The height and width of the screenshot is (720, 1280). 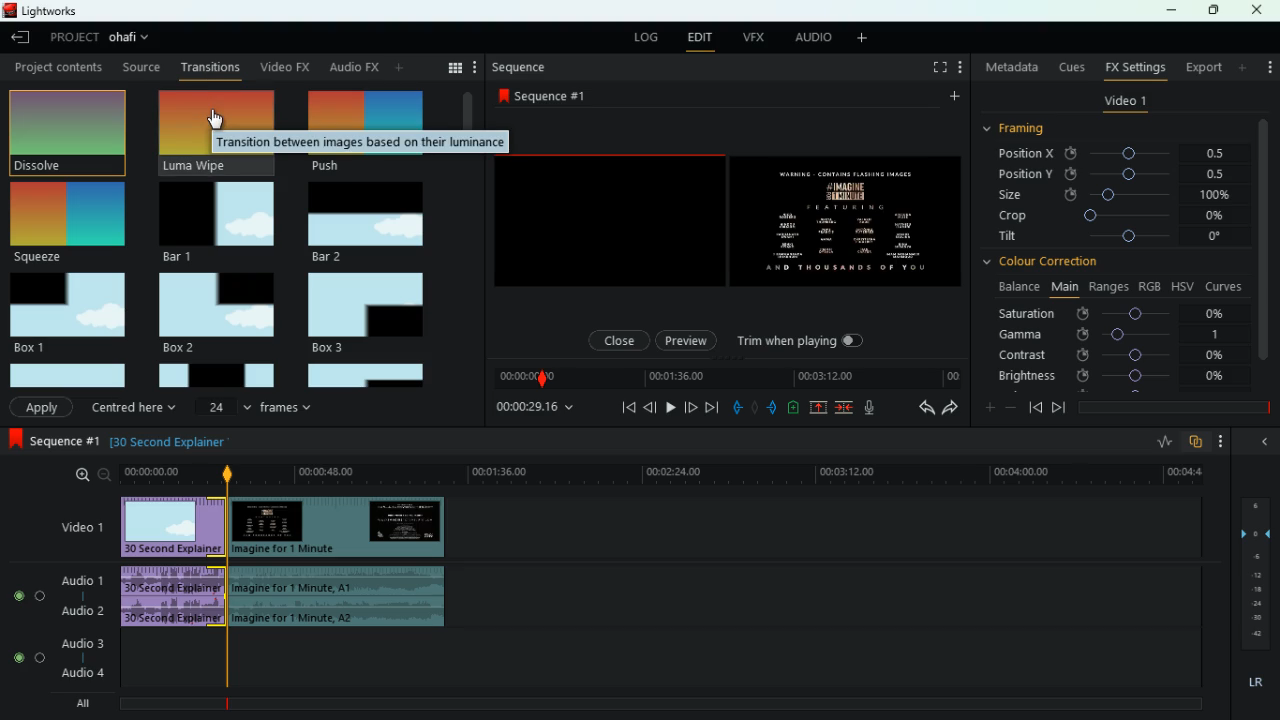 I want to click on bar 2, so click(x=365, y=222).